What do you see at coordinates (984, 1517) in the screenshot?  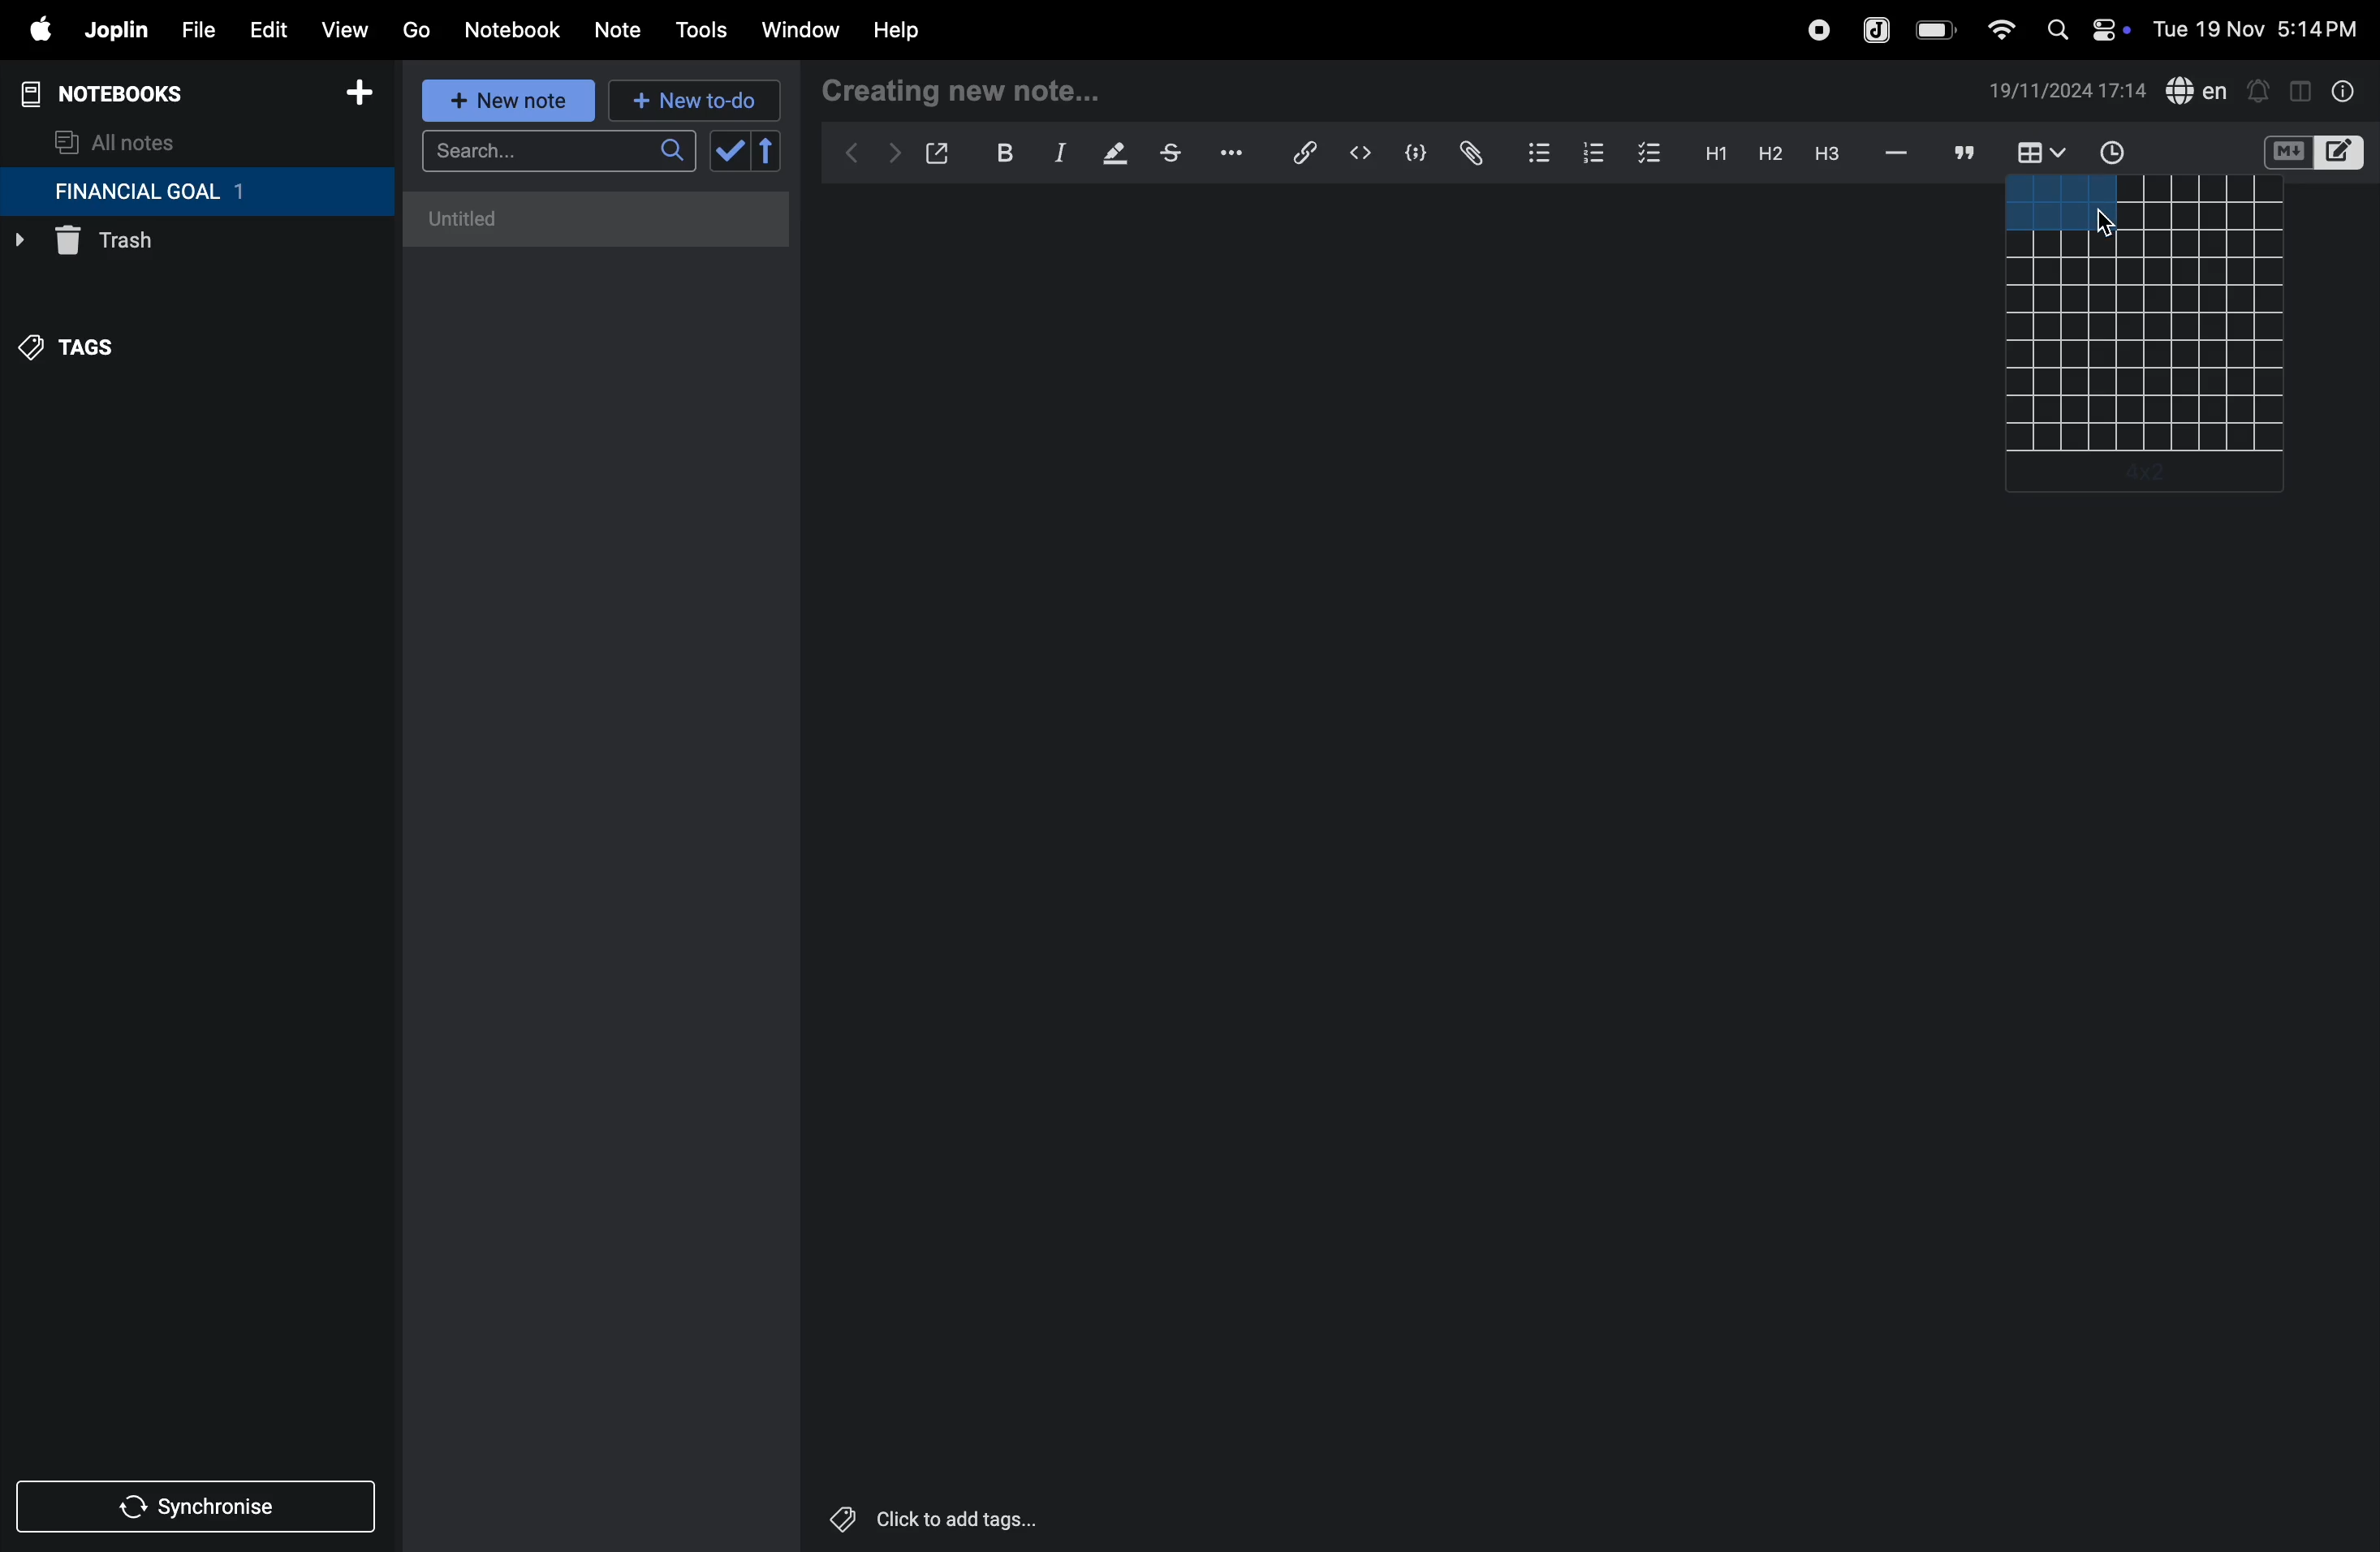 I see `click to add tags` at bounding box center [984, 1517].